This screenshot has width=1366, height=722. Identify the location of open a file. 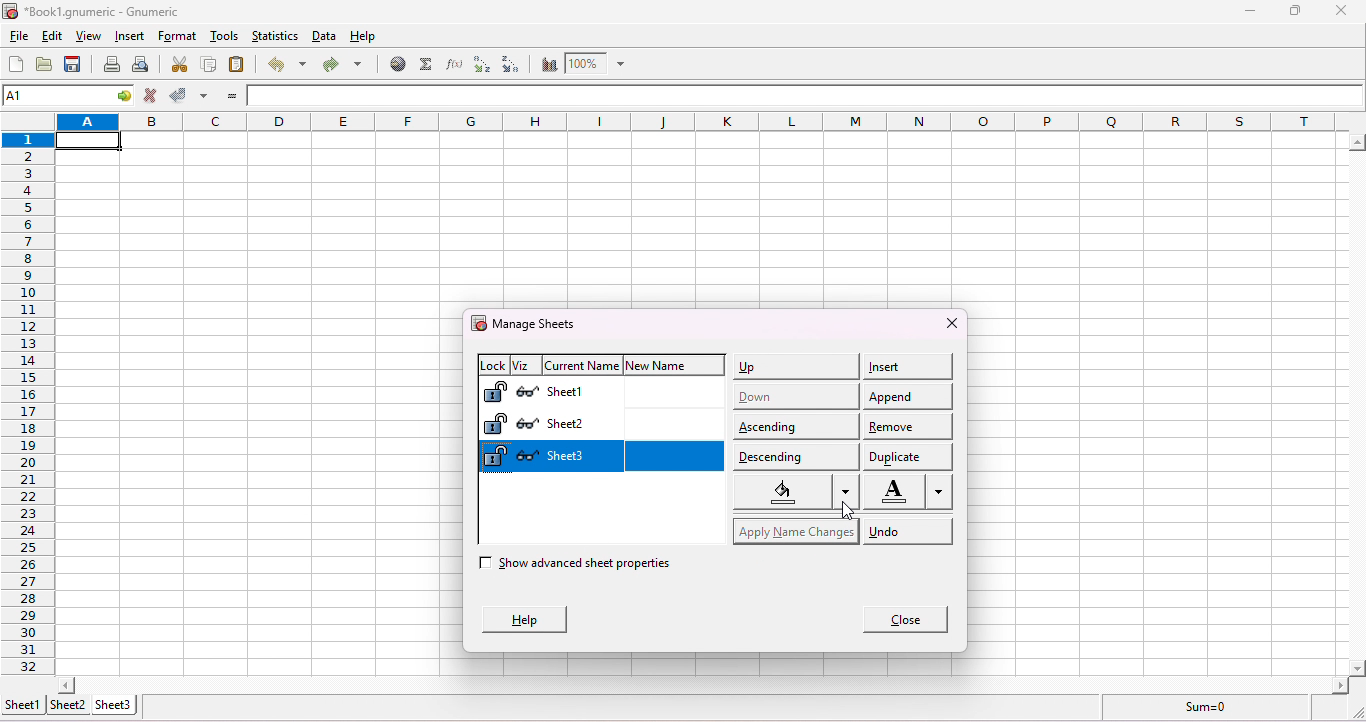
(47, 66).